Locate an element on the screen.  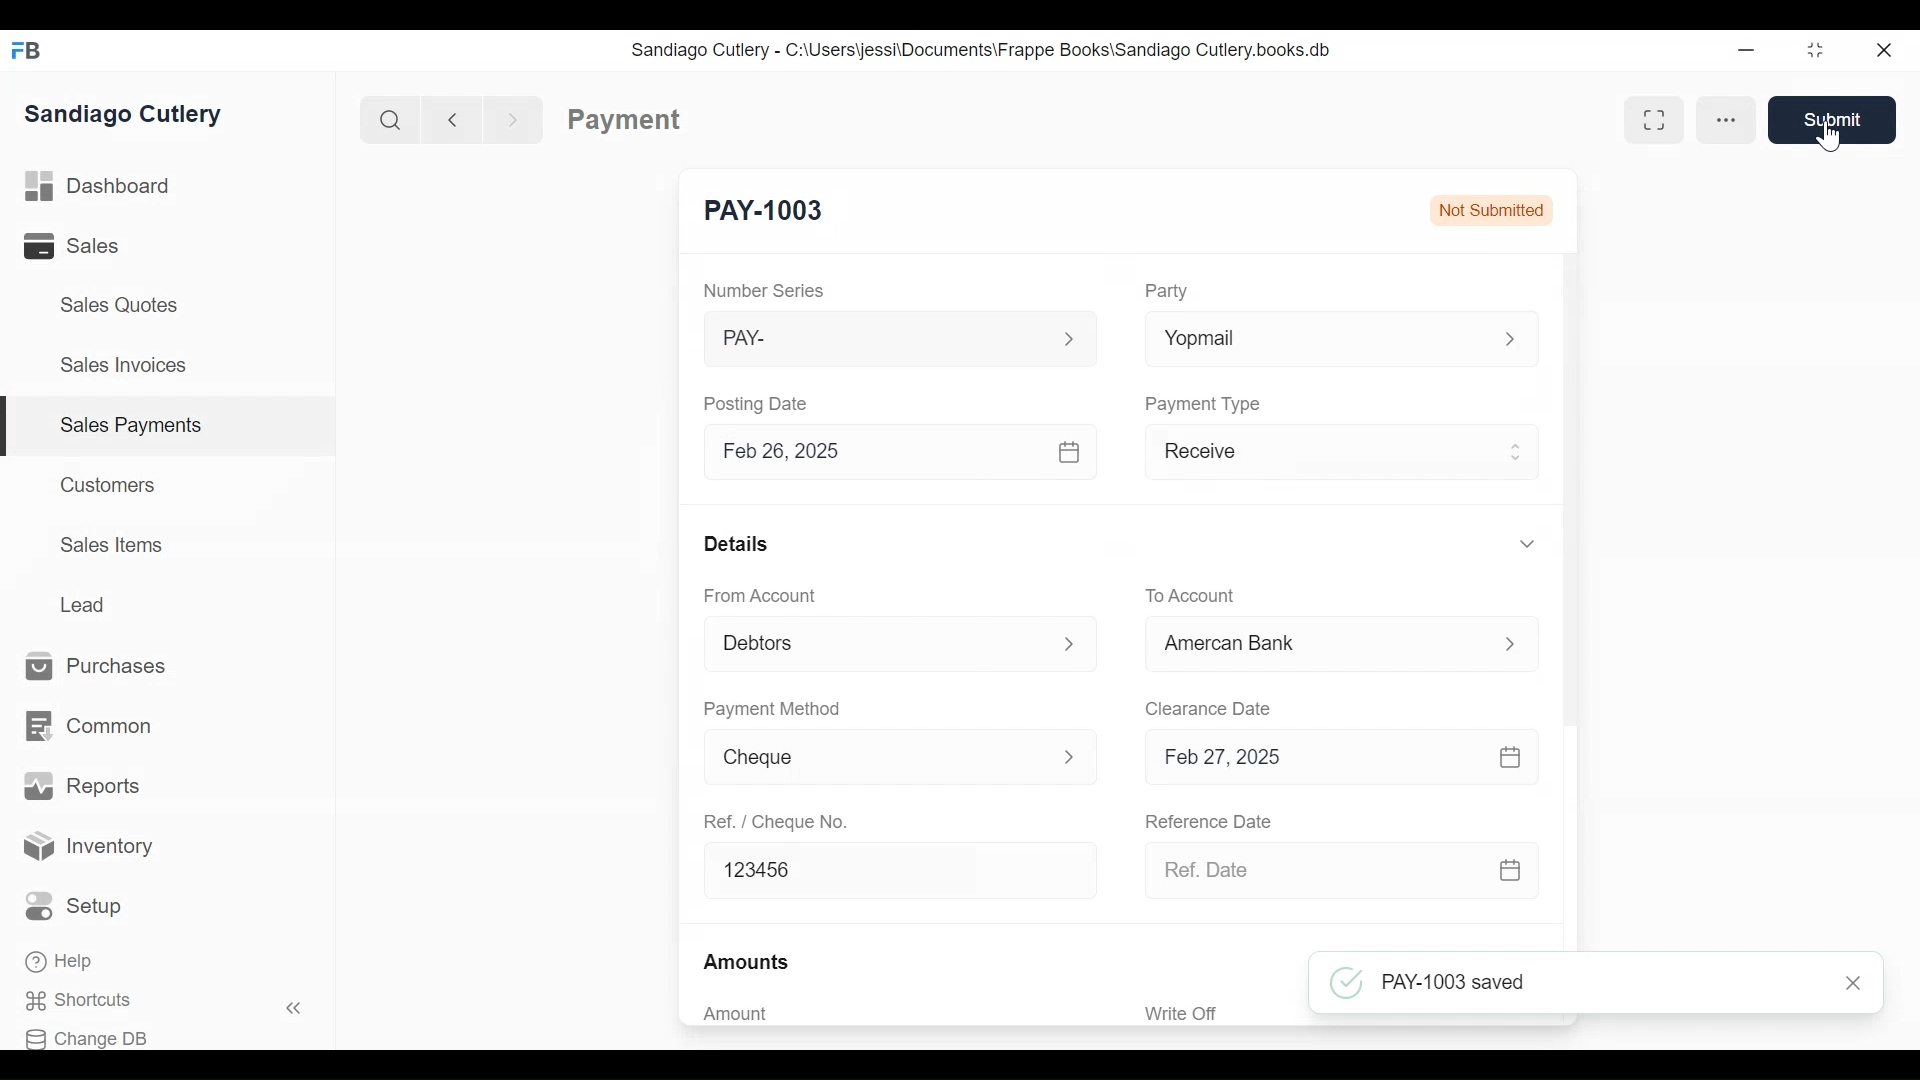
Expand is located at coordinates (1513, 337).